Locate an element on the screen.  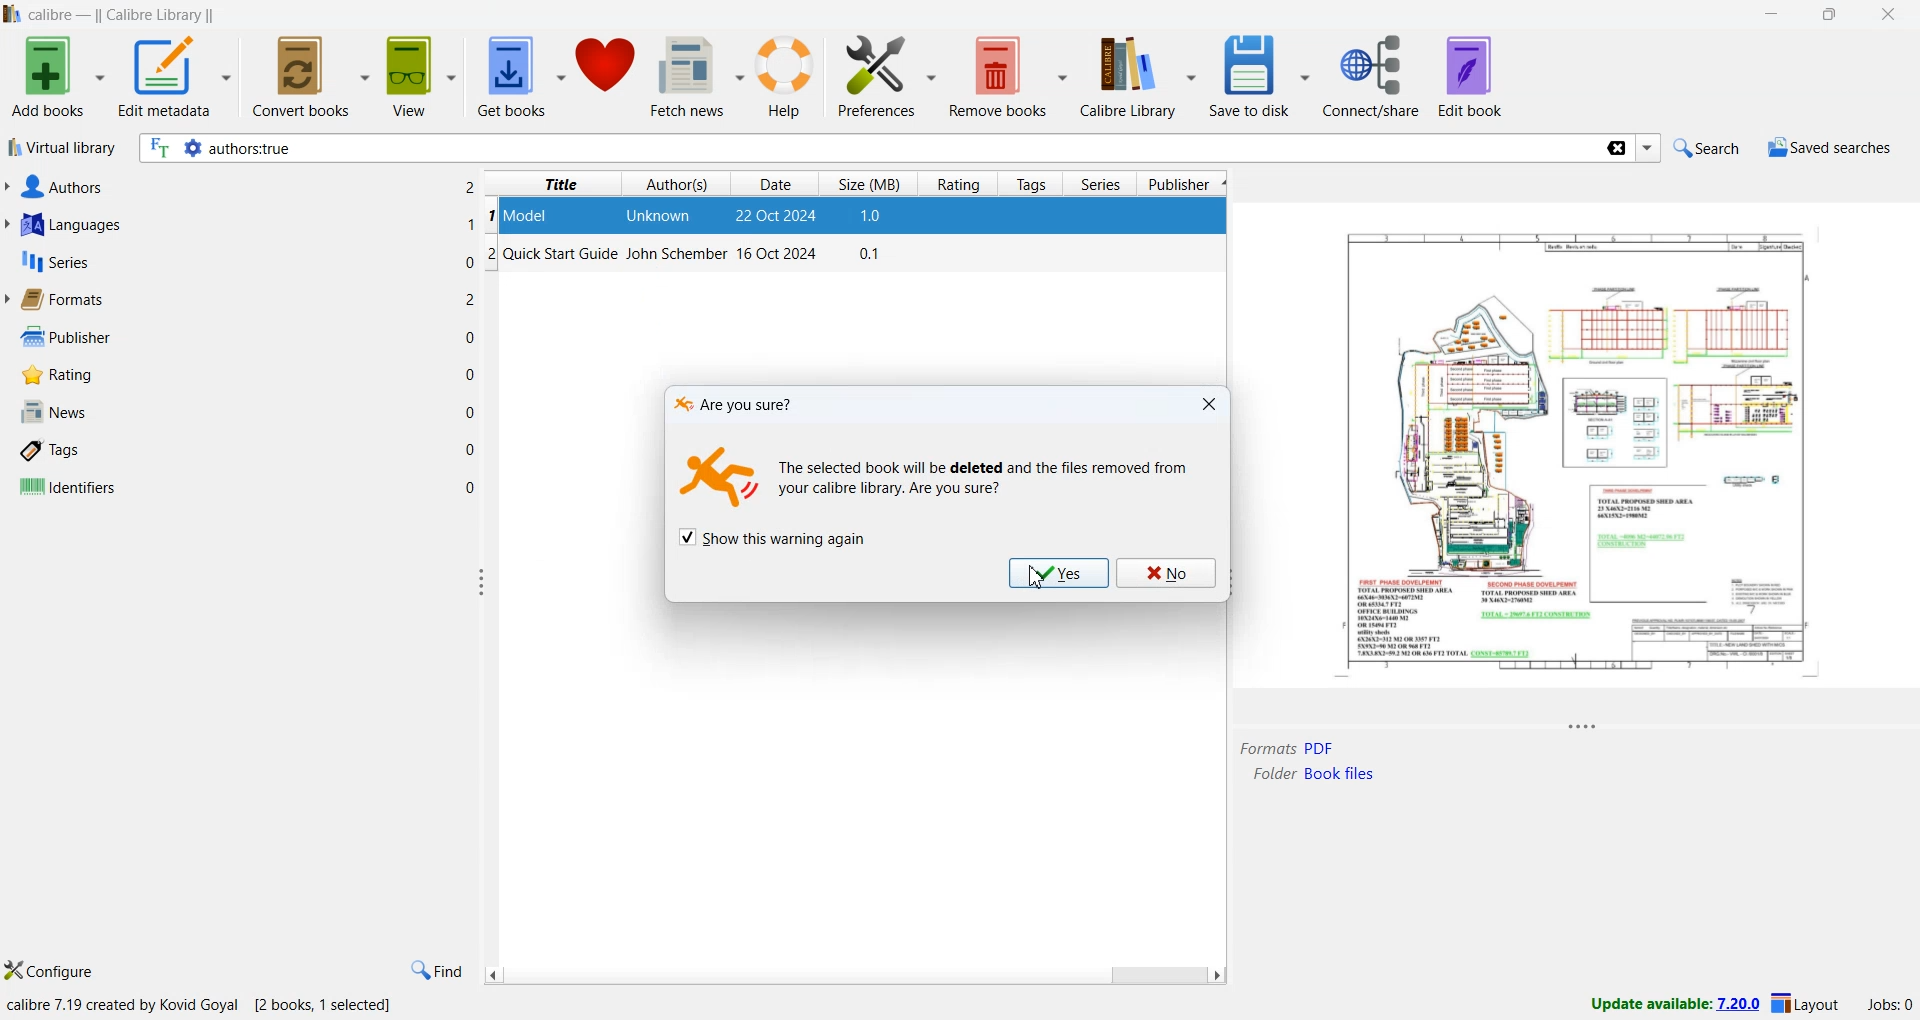
calibre library is located at coordinates (159, 16).